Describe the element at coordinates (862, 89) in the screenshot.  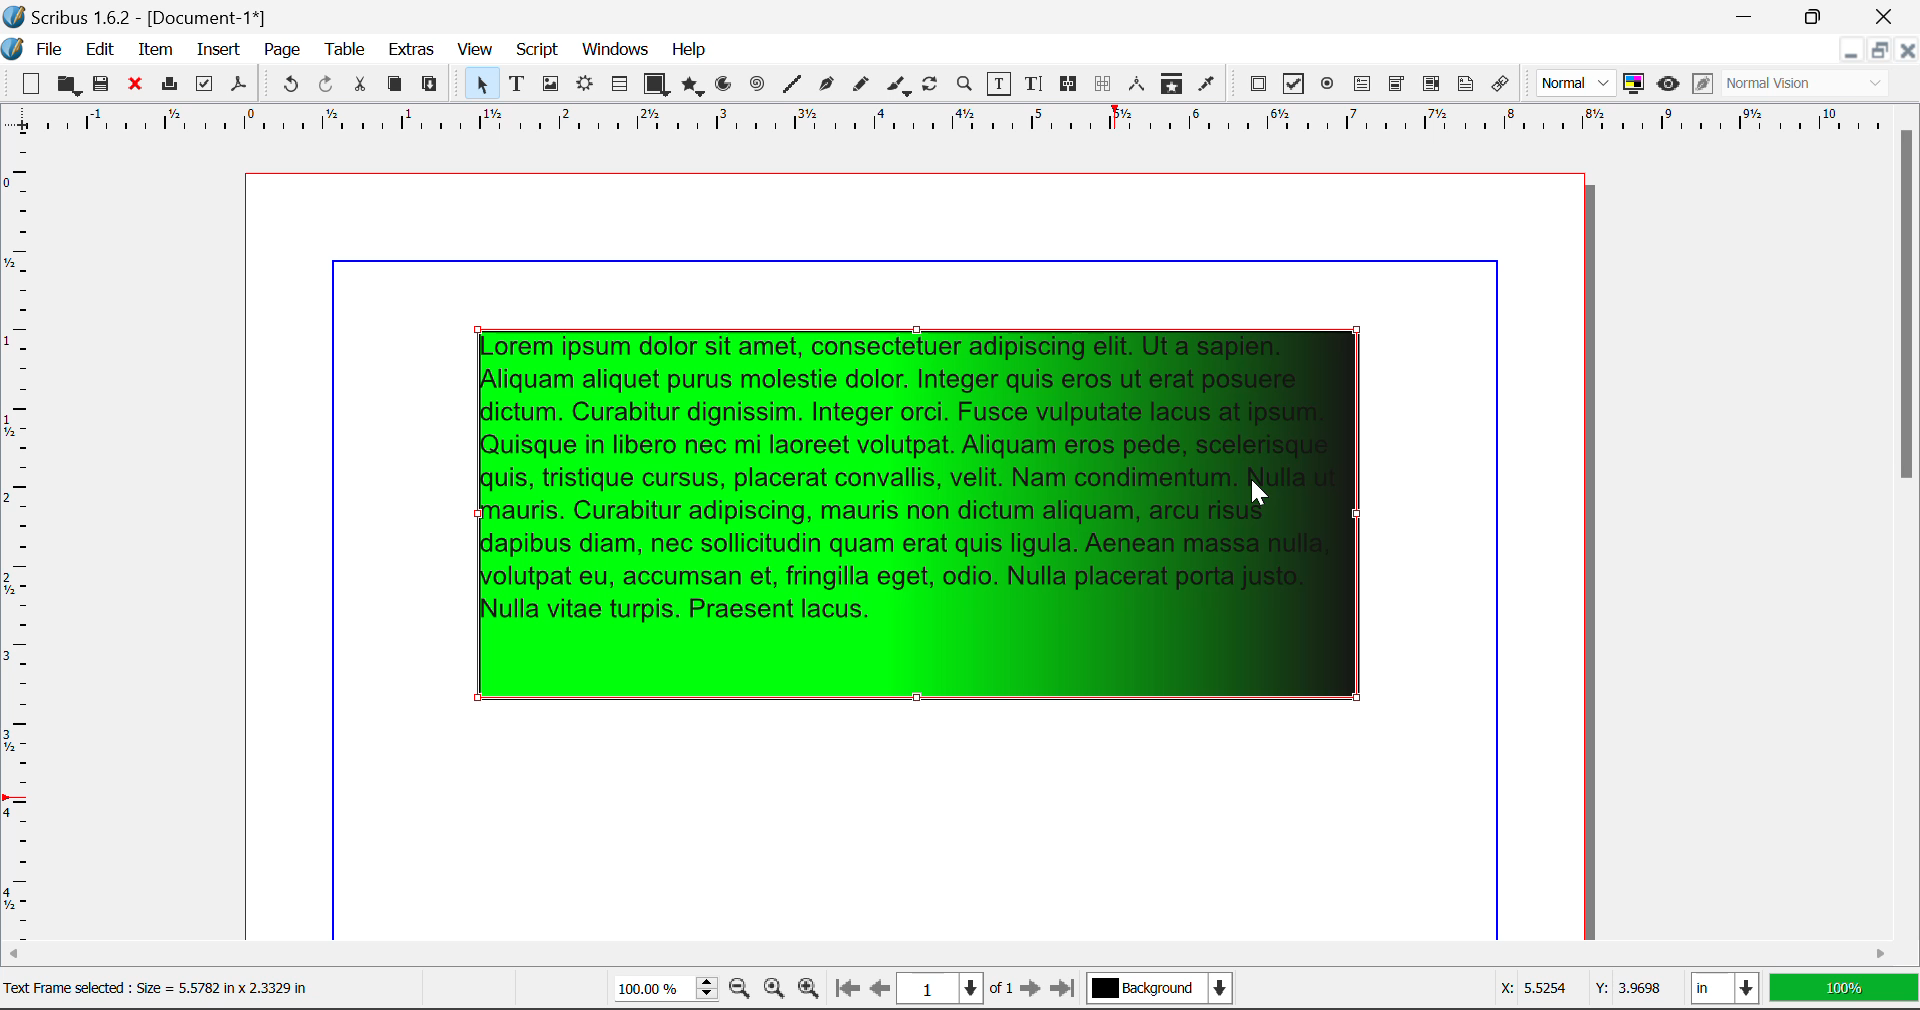
I see `Freehand` at that location.